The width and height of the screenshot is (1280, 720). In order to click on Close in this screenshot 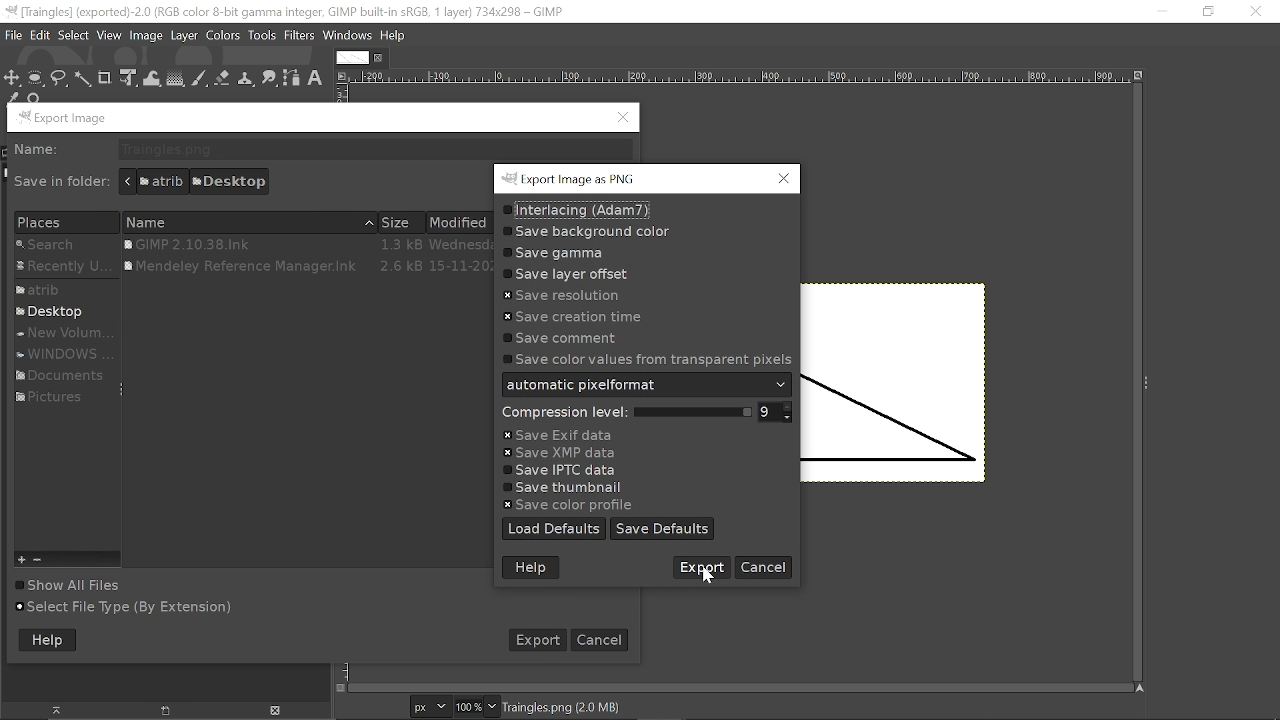, I will do `click(624, 118)`.